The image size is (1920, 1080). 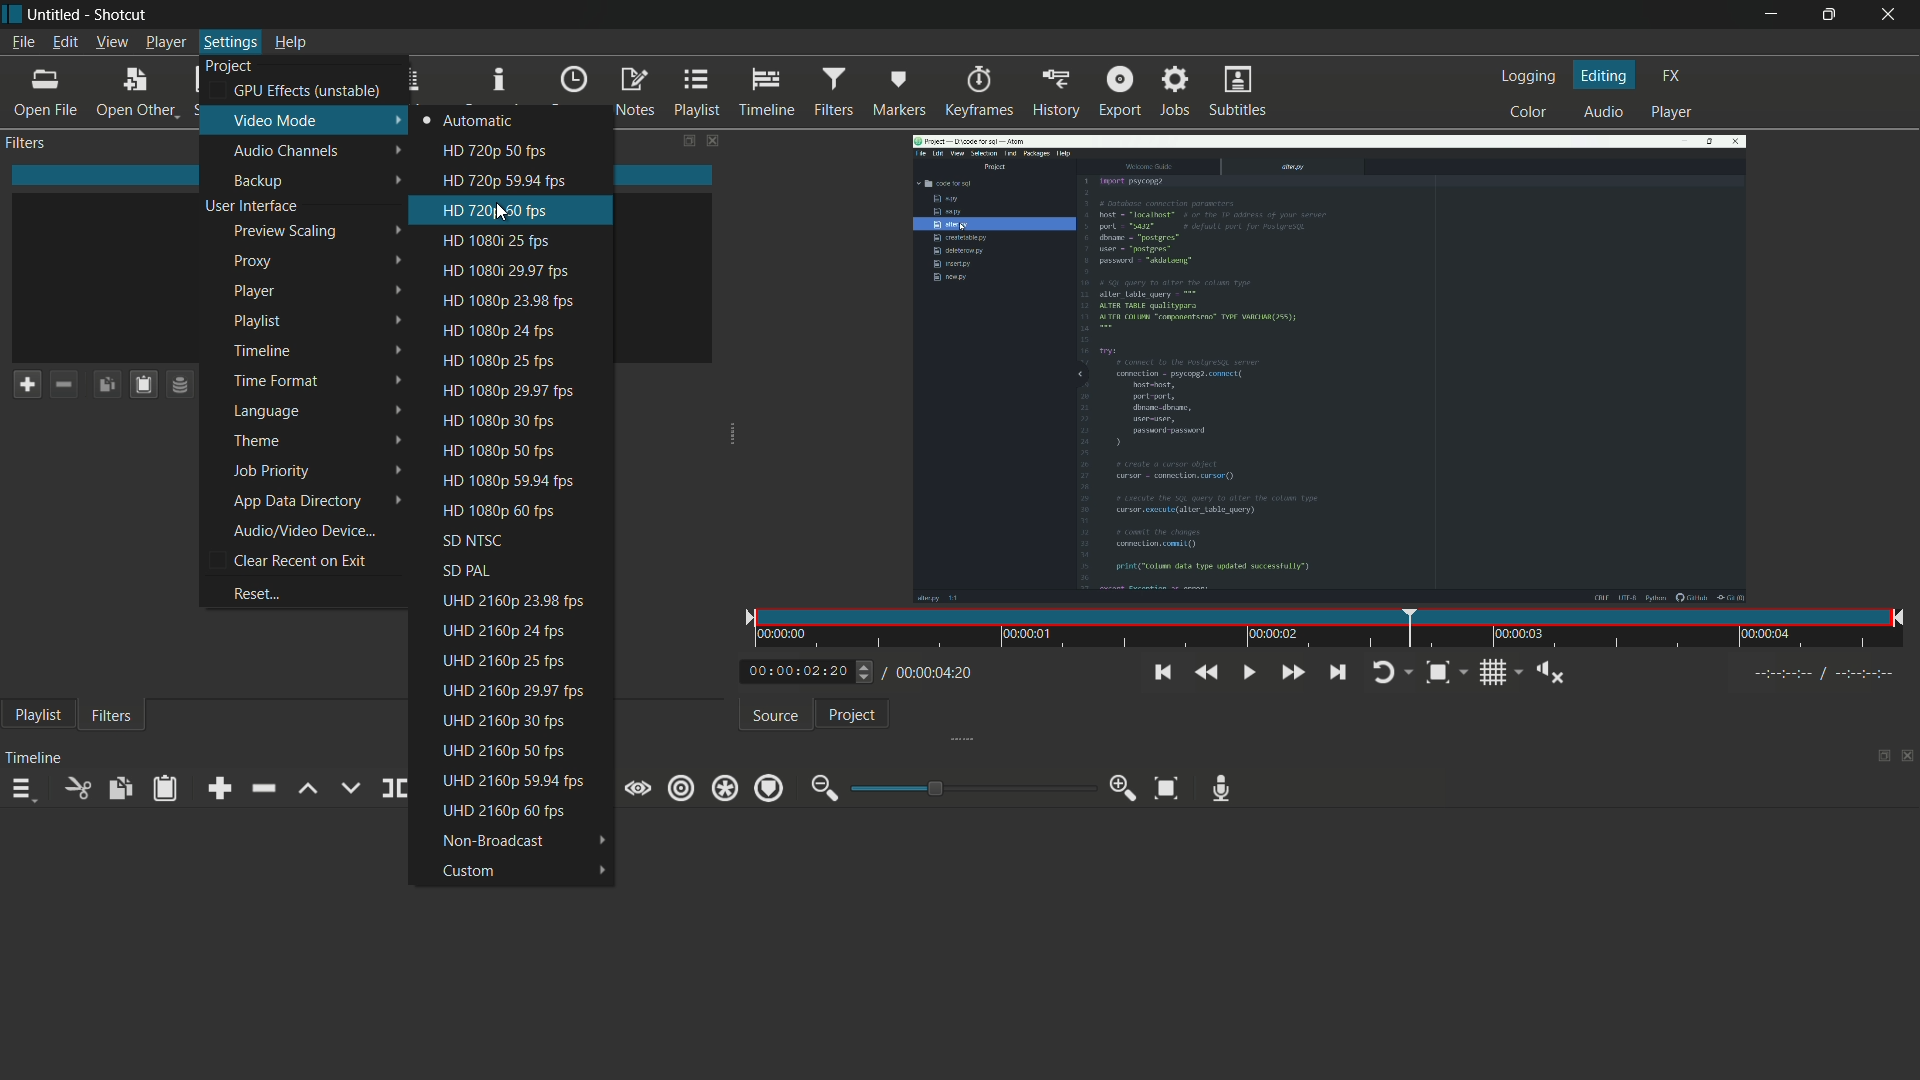 What do you see at coordinates (513, 451) in the screenshot?
I see `hd 1080p 50 fps` at bounding box center [513, 451].